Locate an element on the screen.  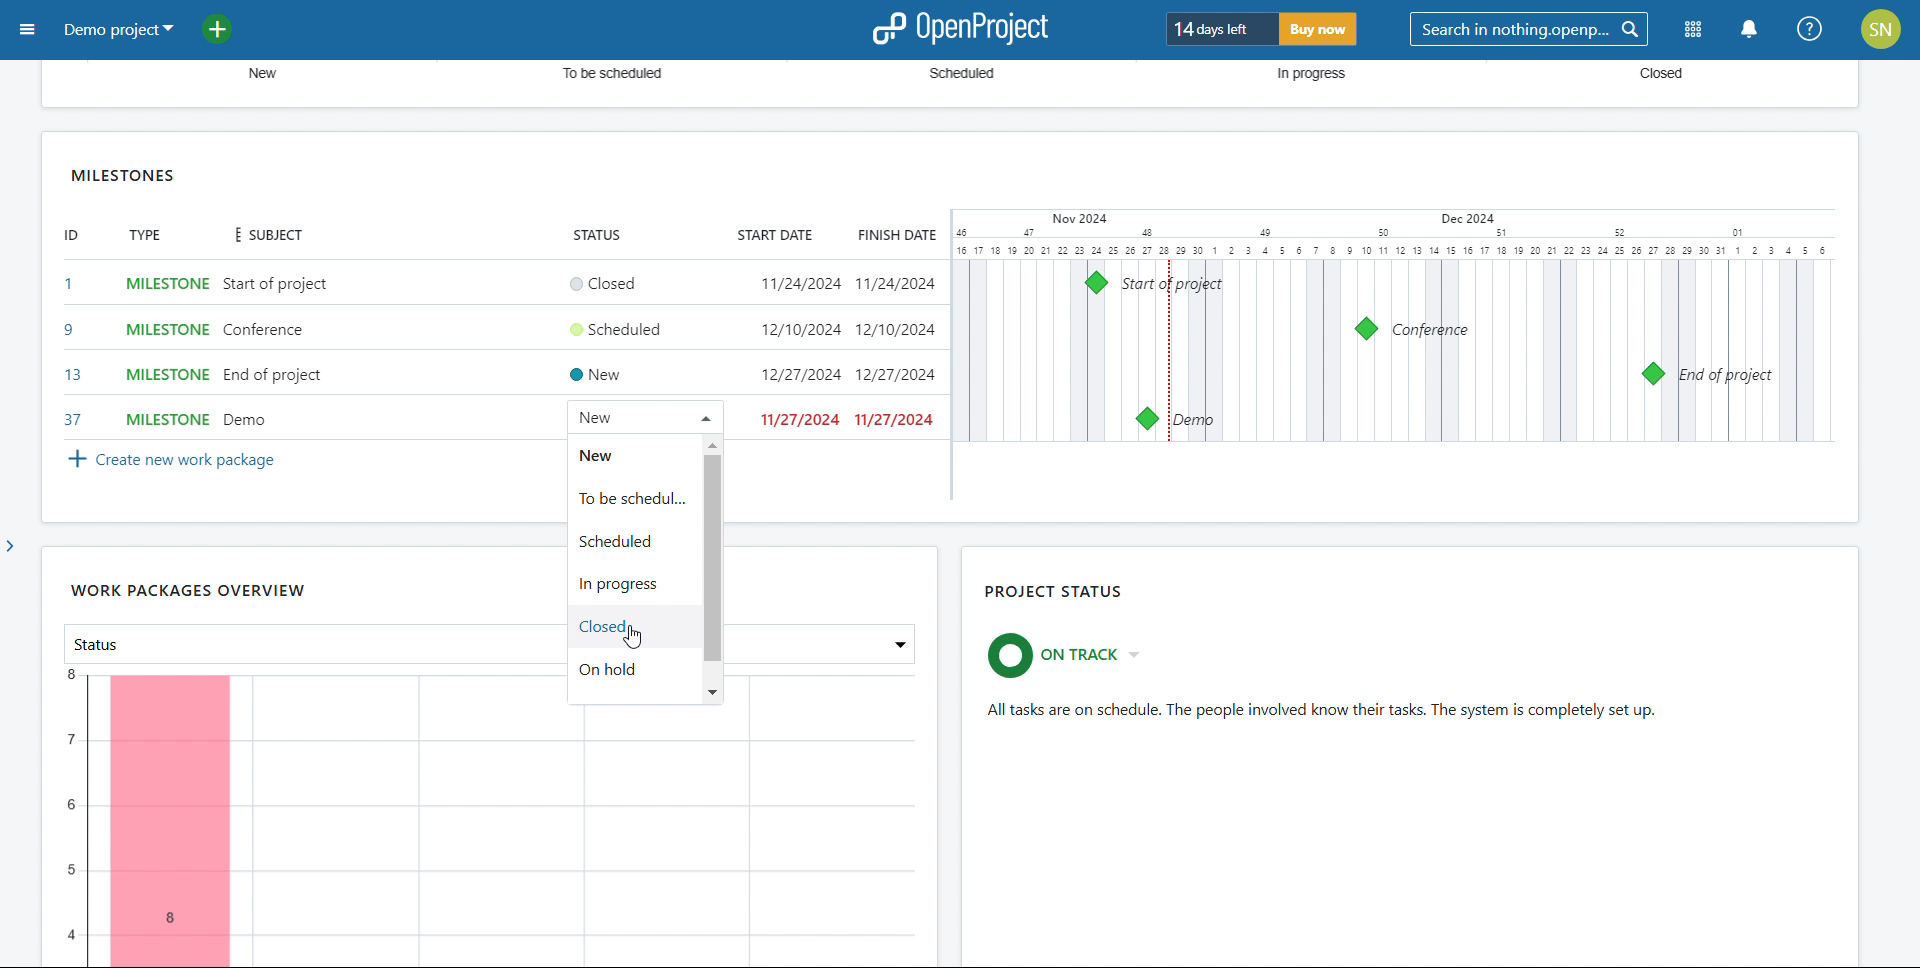
account is located at coordinates (1881, 29).